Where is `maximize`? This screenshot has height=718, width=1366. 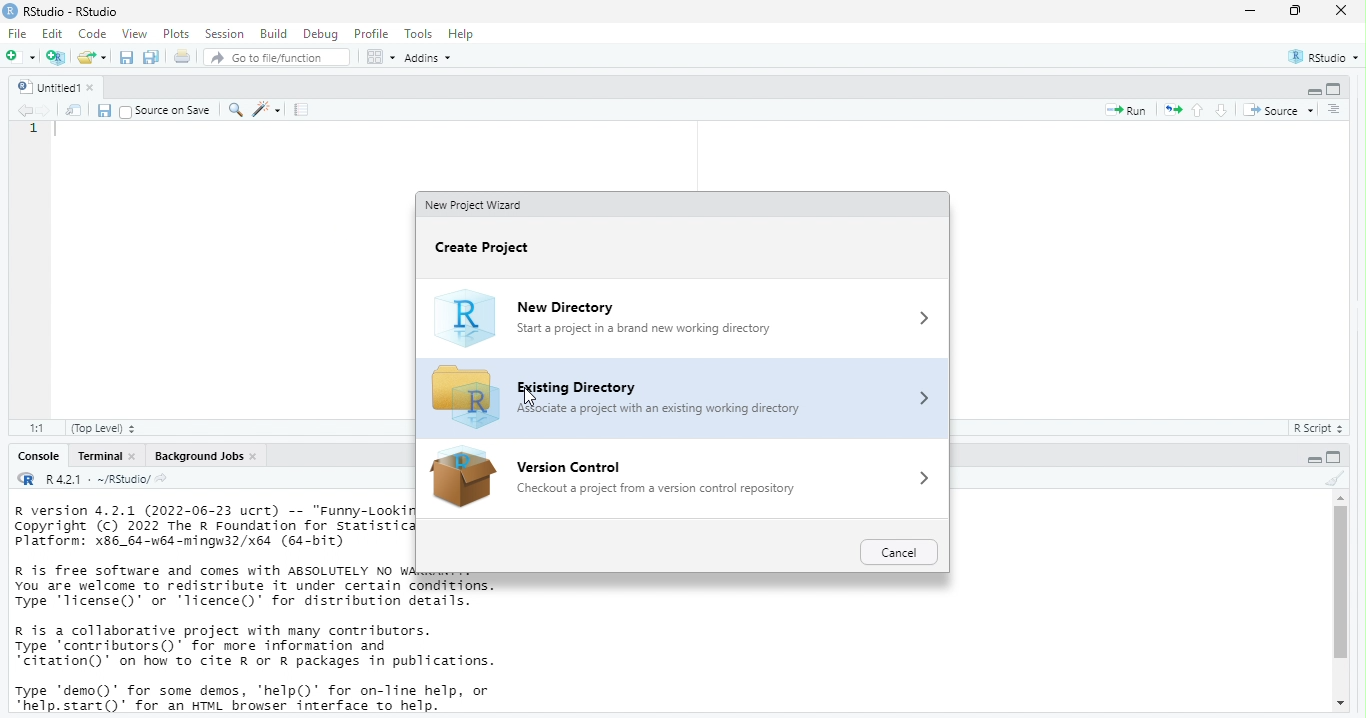
maximize is located at coordinates (1294, 12).